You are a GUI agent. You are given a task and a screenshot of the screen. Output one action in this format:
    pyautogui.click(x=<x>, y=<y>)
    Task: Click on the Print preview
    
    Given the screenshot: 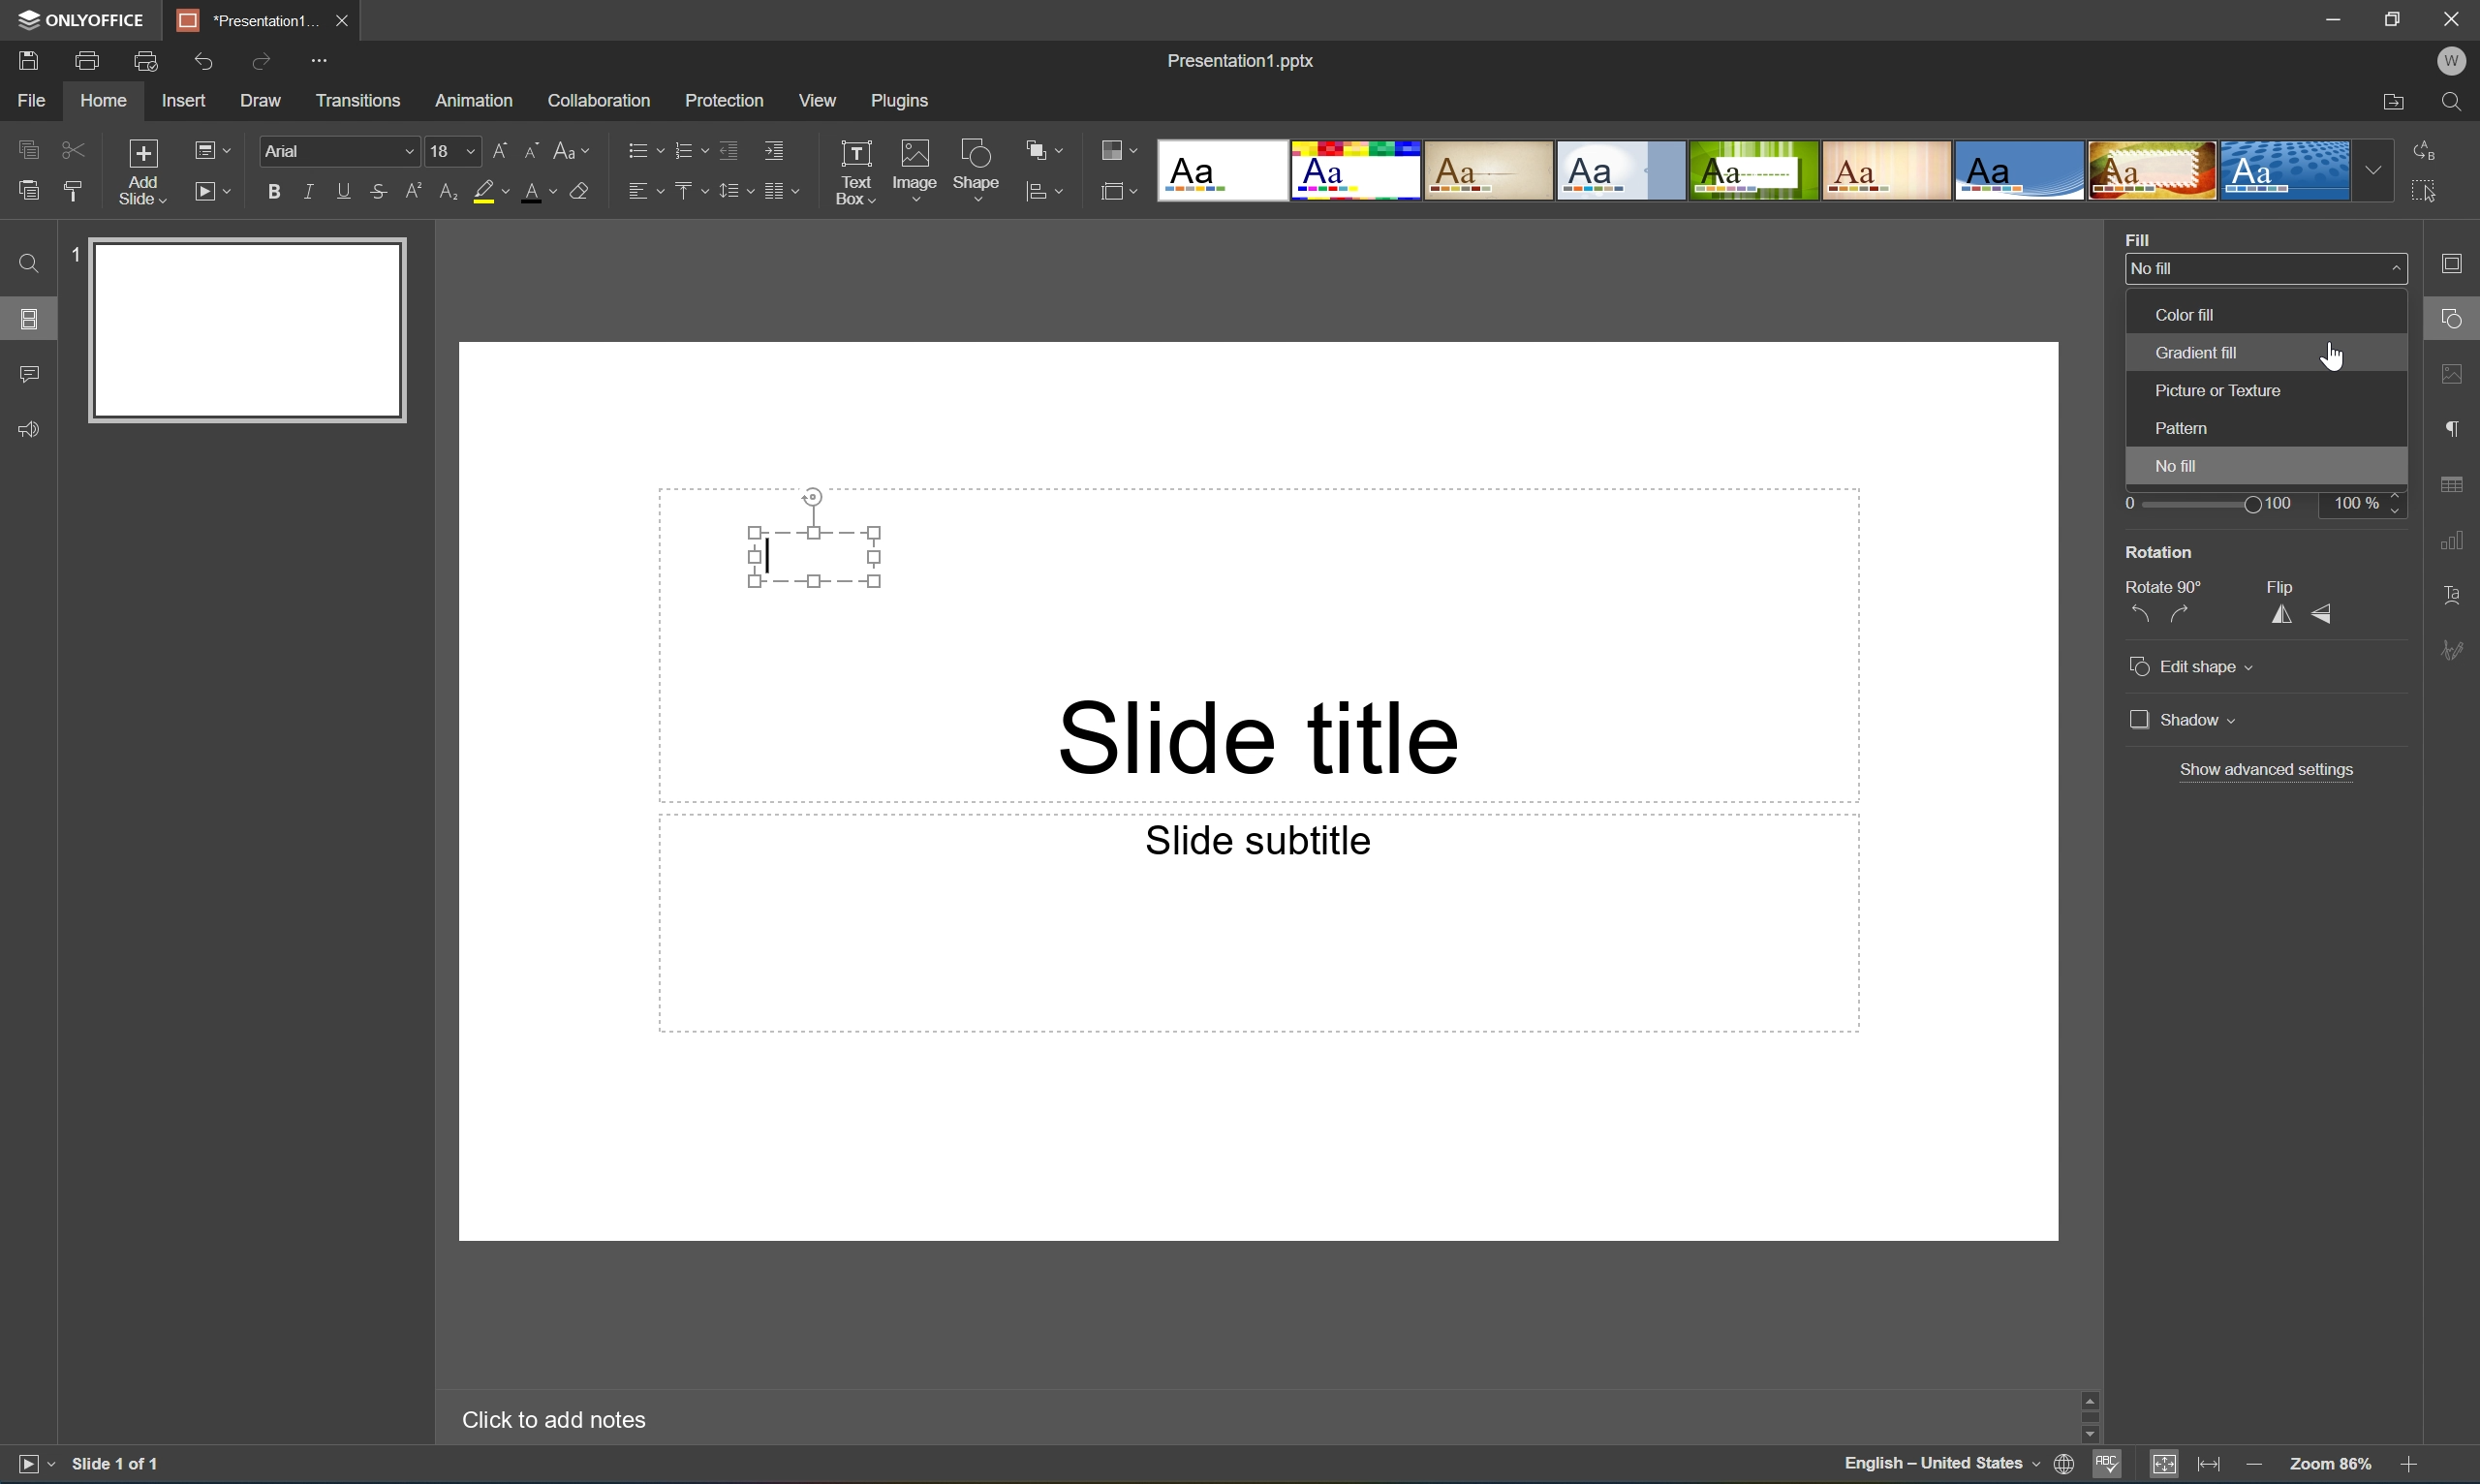 What is the action you would take?
    pyautogui.click(x=146, y=61)
    